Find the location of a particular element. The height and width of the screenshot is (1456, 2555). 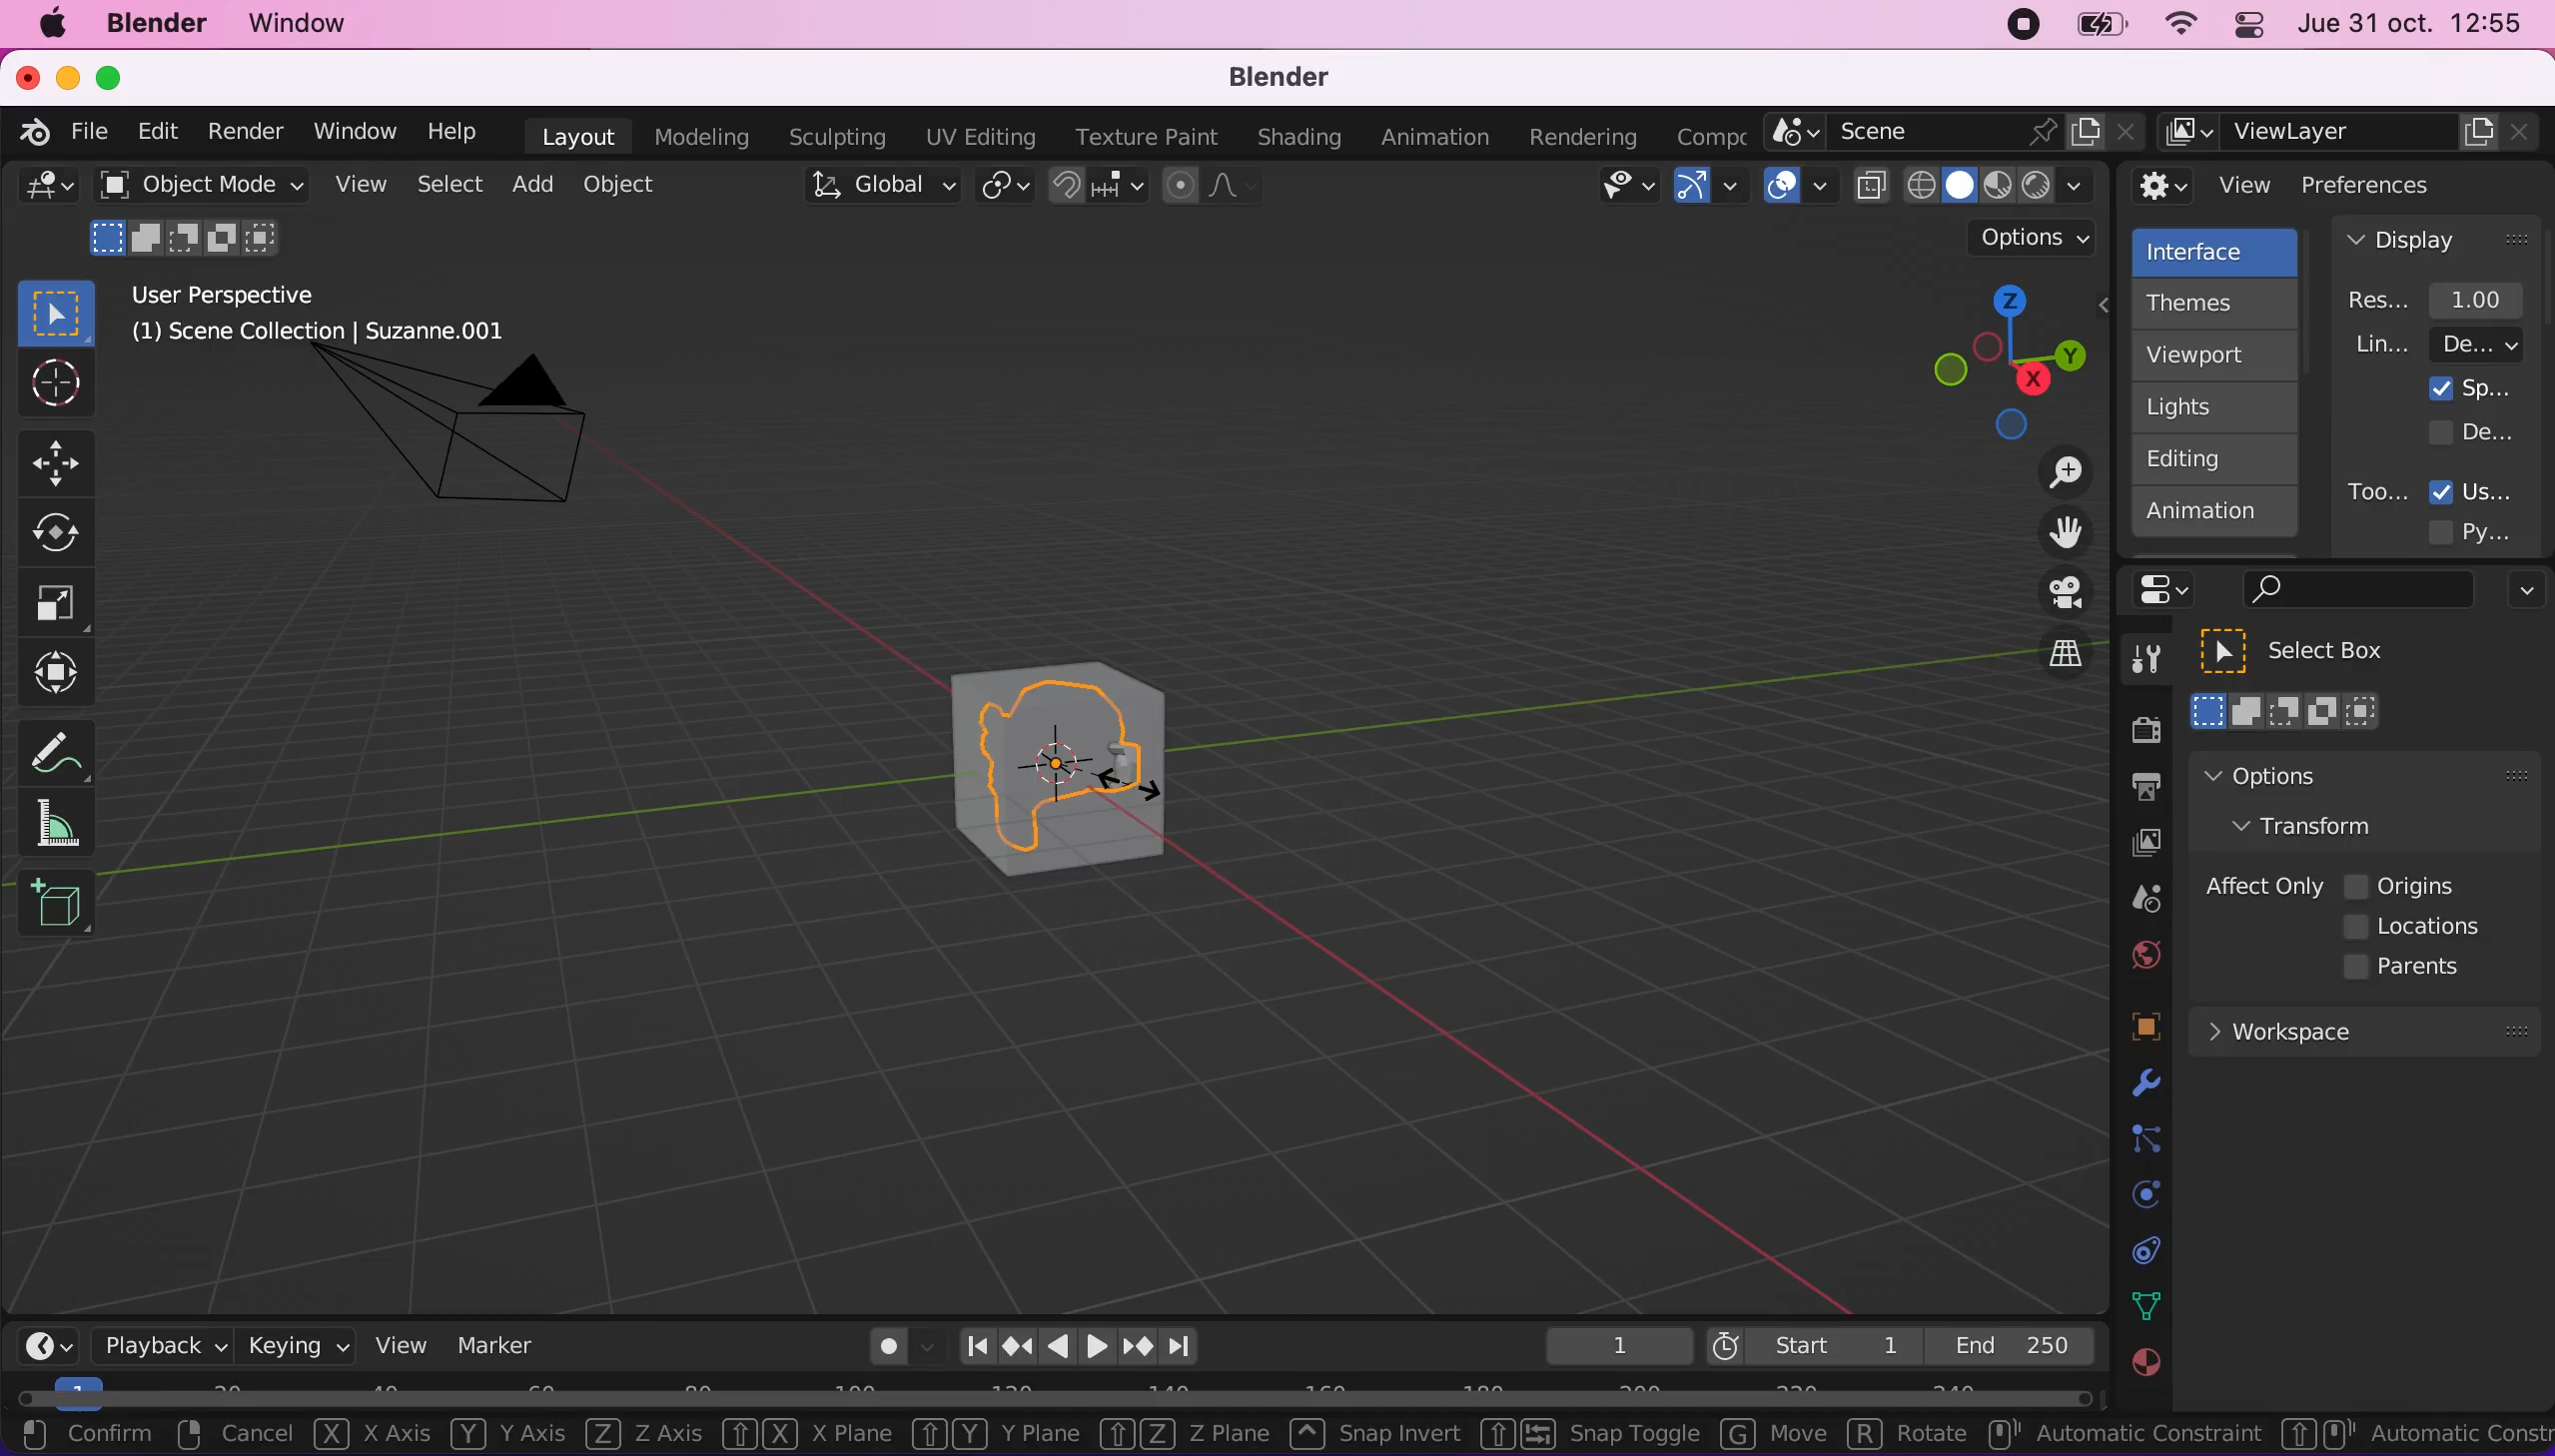

lights is located at coordinates (2220, 408).